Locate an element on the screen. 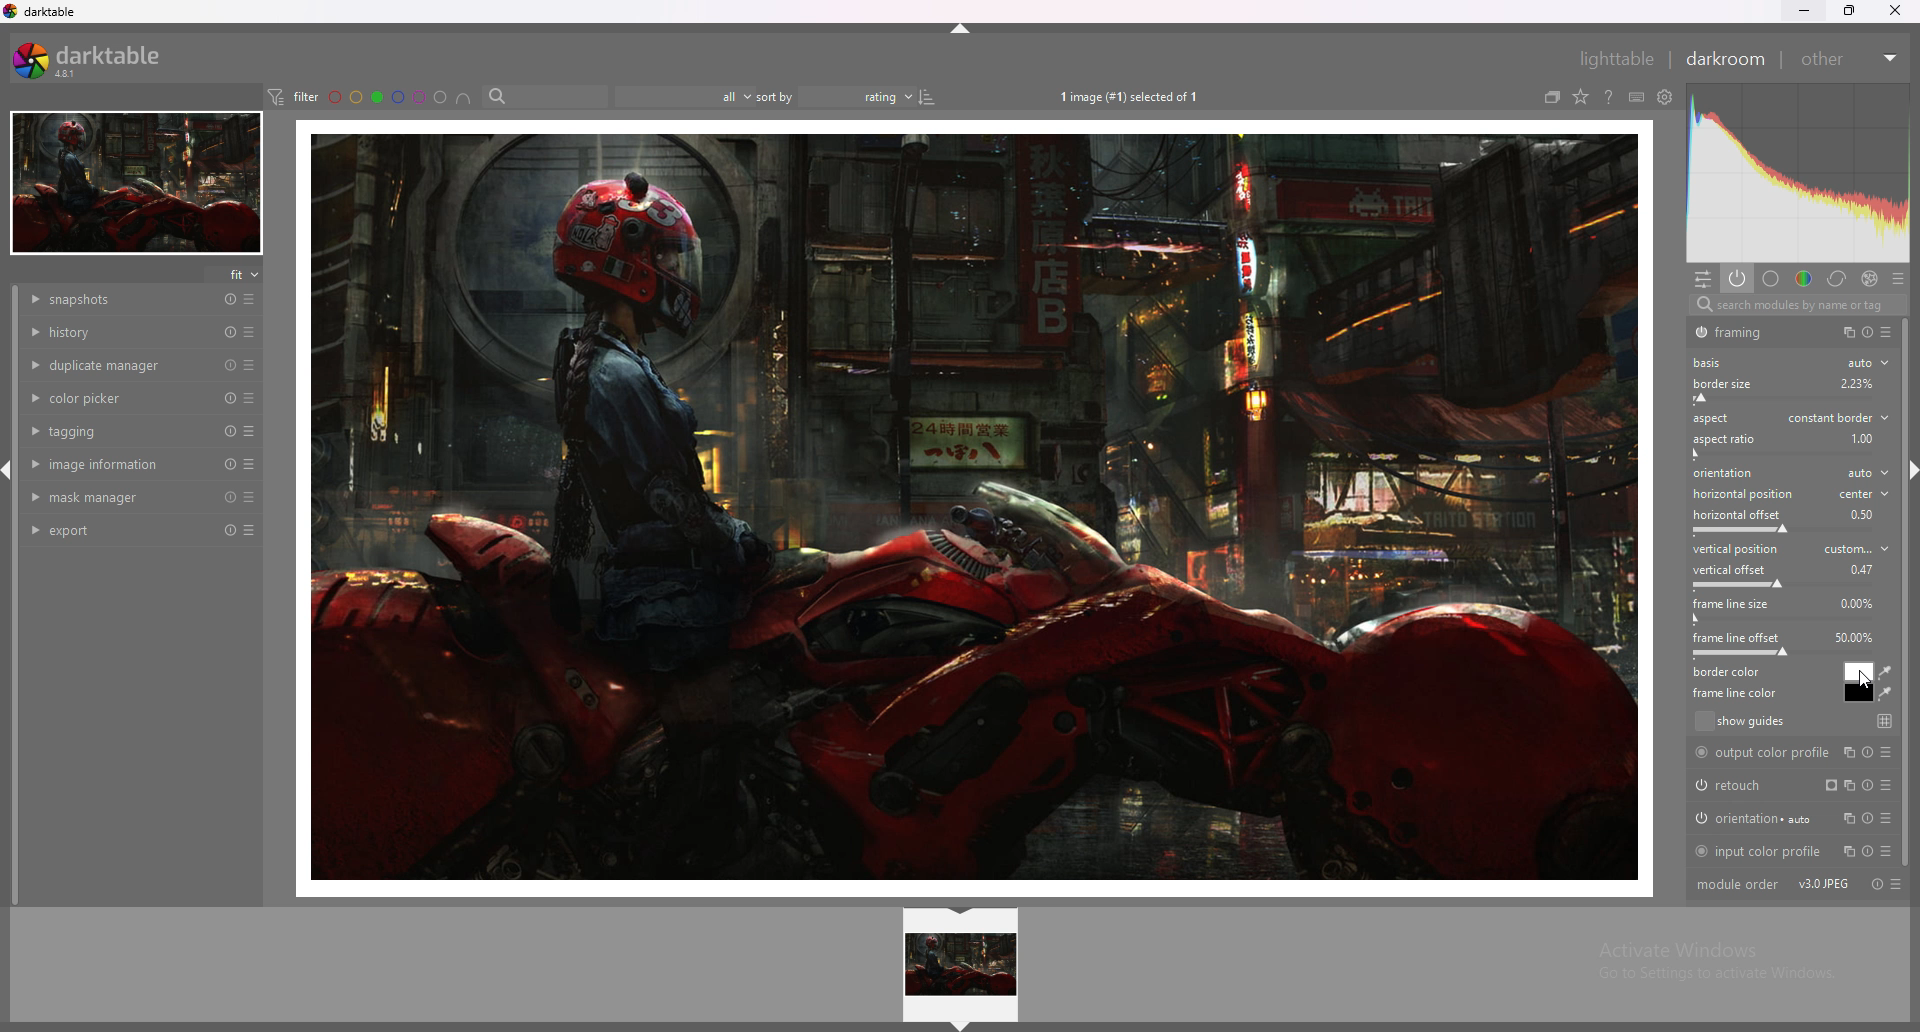 The image size is (1920, 1032). hide panel is located at coordinates (961, 1025).